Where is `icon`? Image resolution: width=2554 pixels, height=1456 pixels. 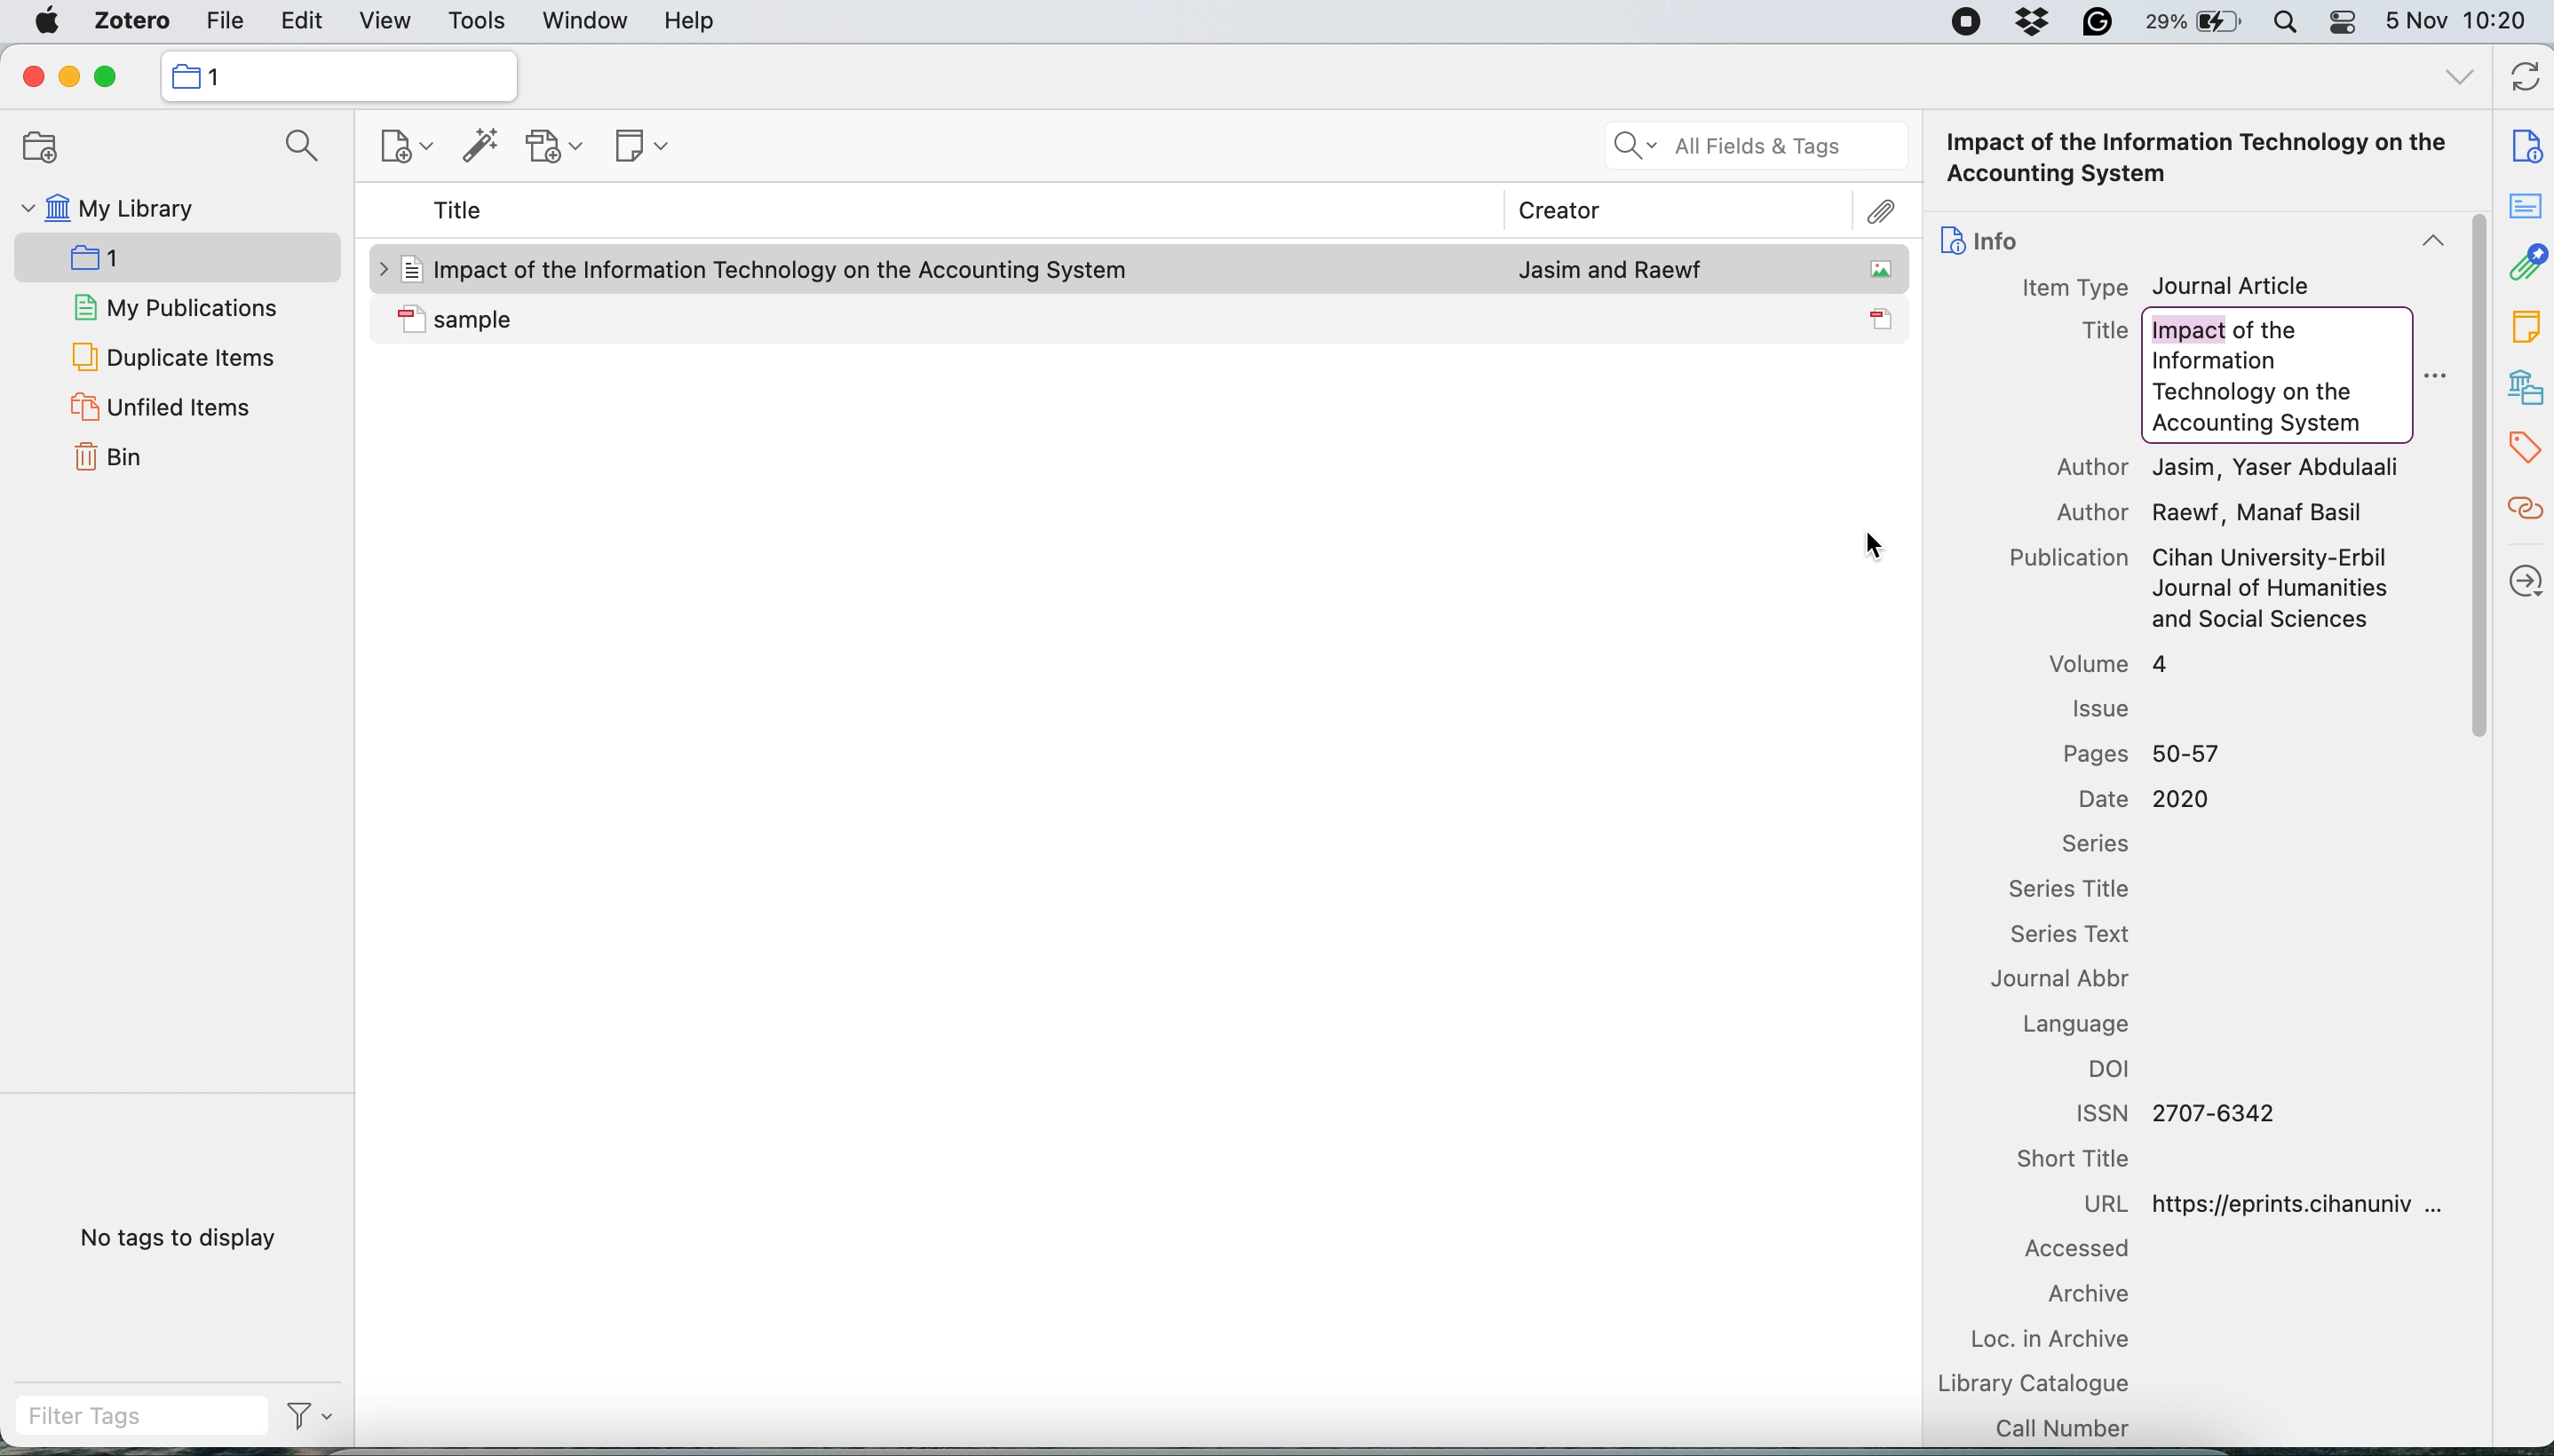 icon is located at coordinates (1883, 318).